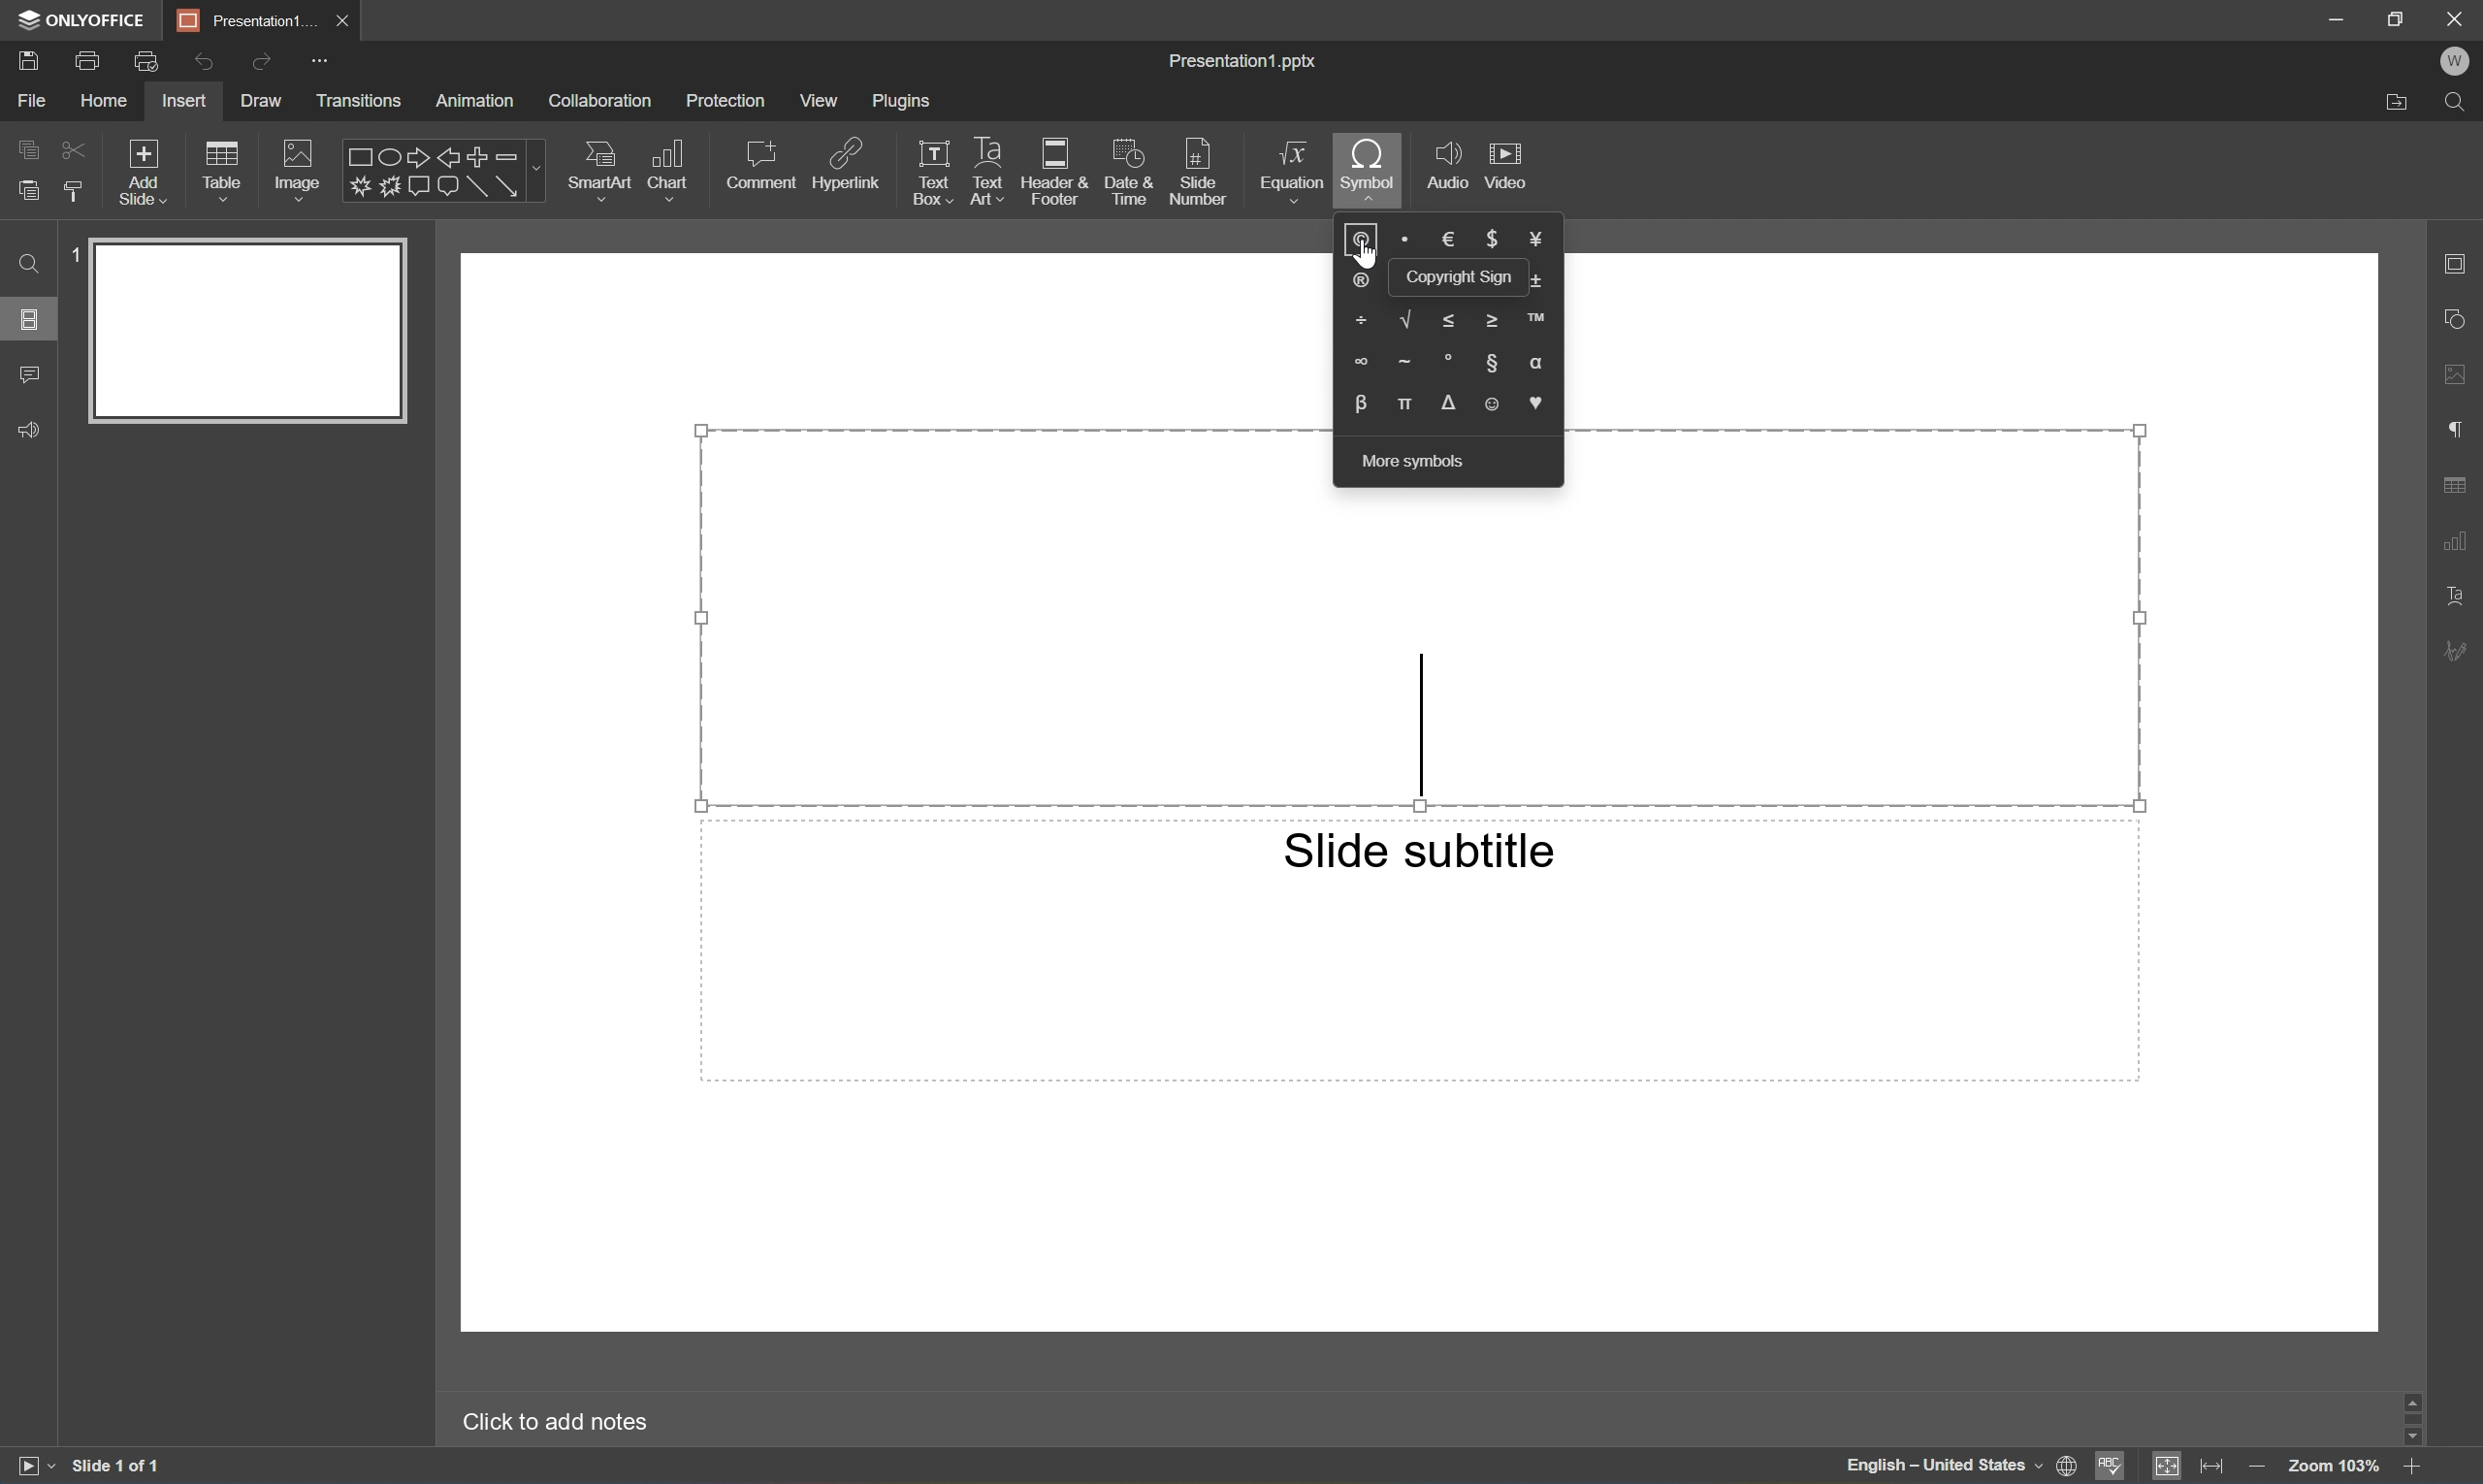 The height and width of the screenshot is (1484, 2483). Describe the element at coordinates (849, 163) in the screenshot. I see `Hyperlink` at that location.